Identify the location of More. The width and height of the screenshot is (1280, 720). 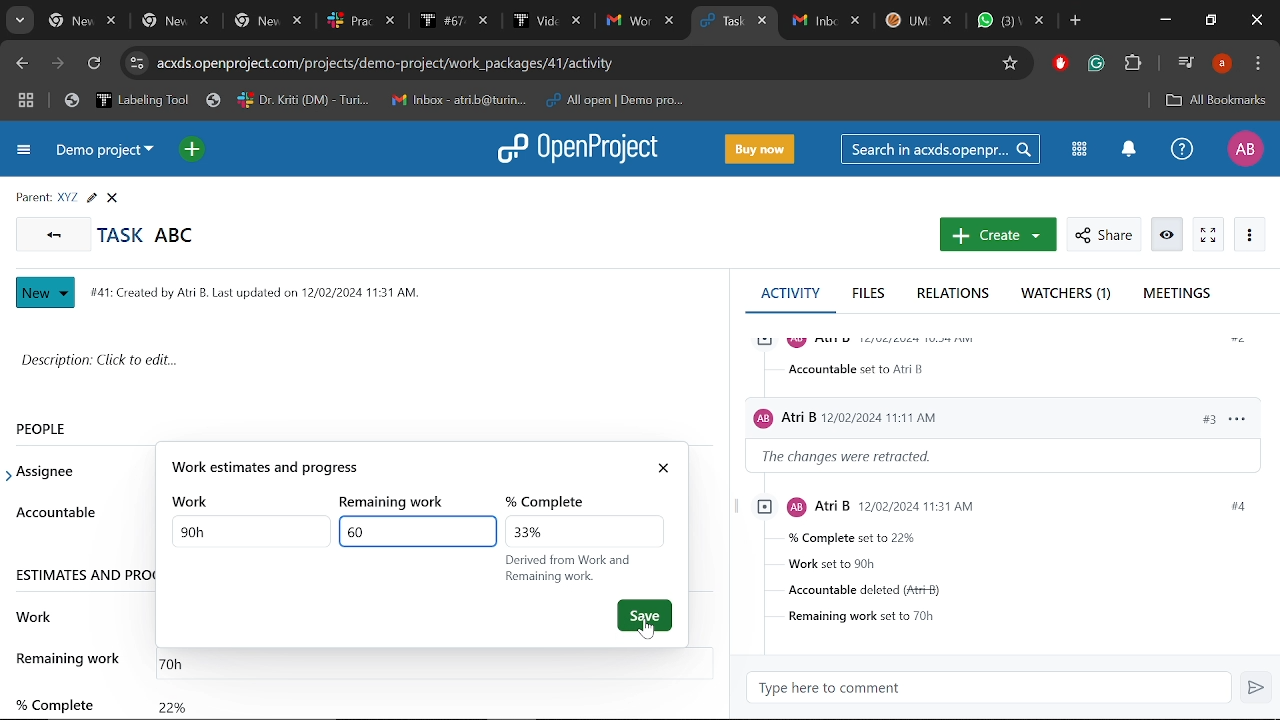
(1250, 235).